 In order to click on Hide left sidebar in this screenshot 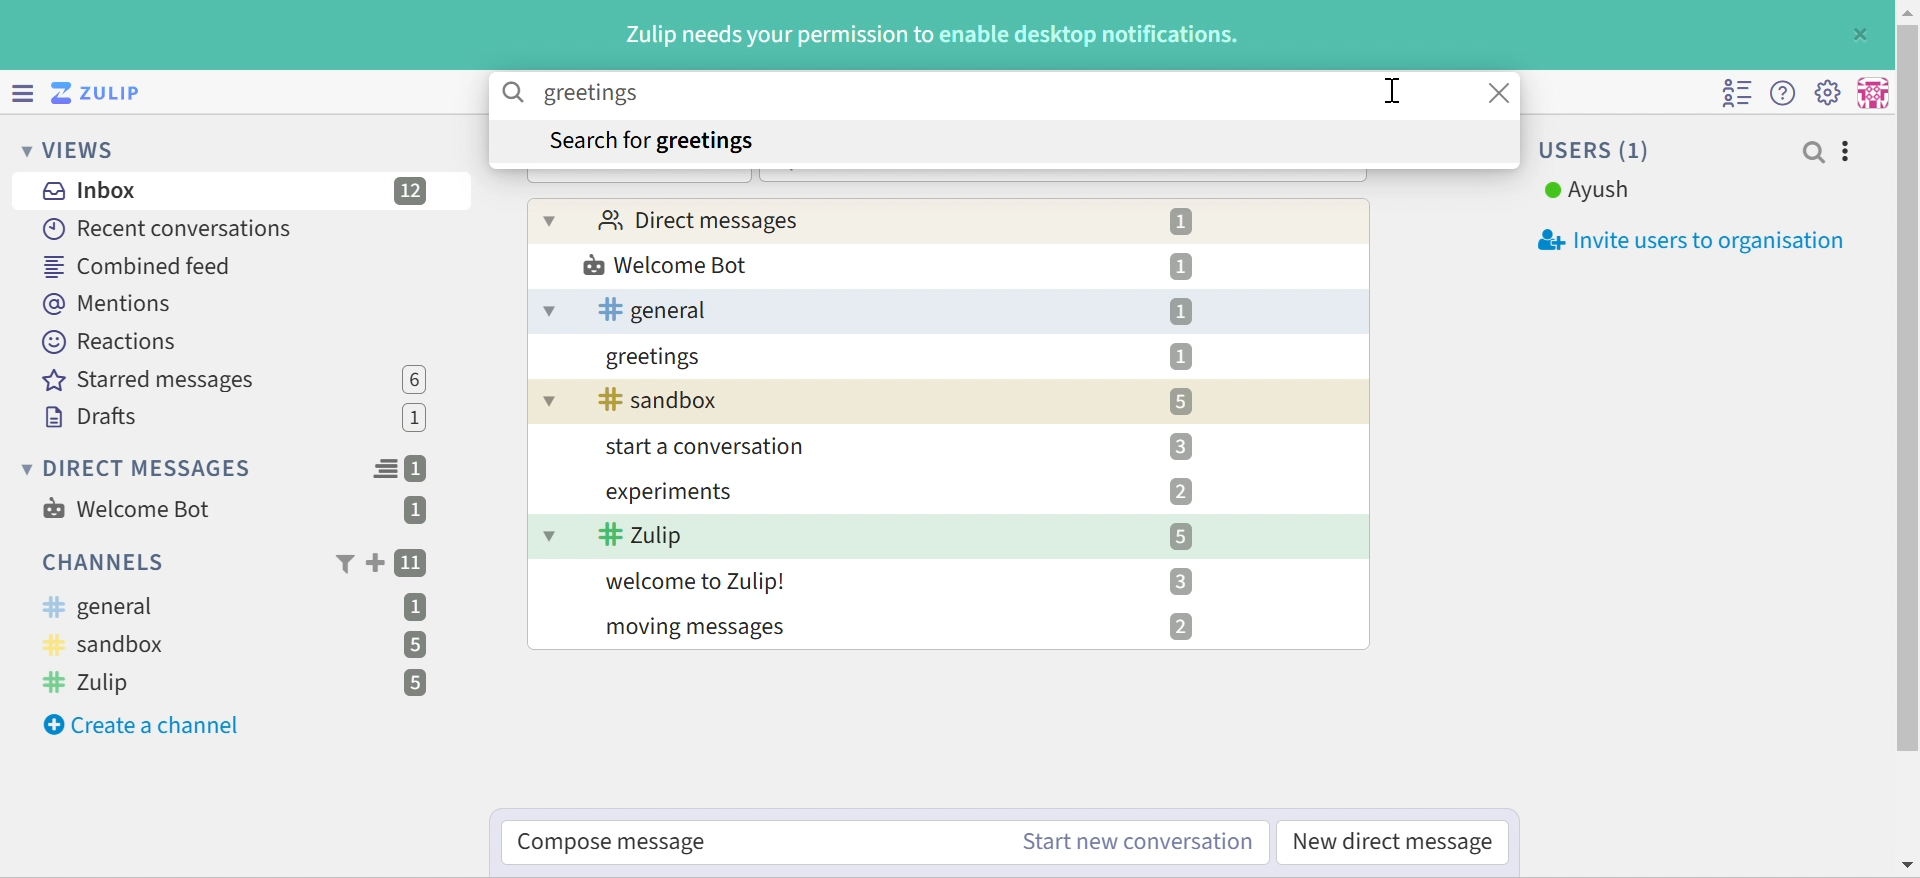, I will do `click(20, 91)`.